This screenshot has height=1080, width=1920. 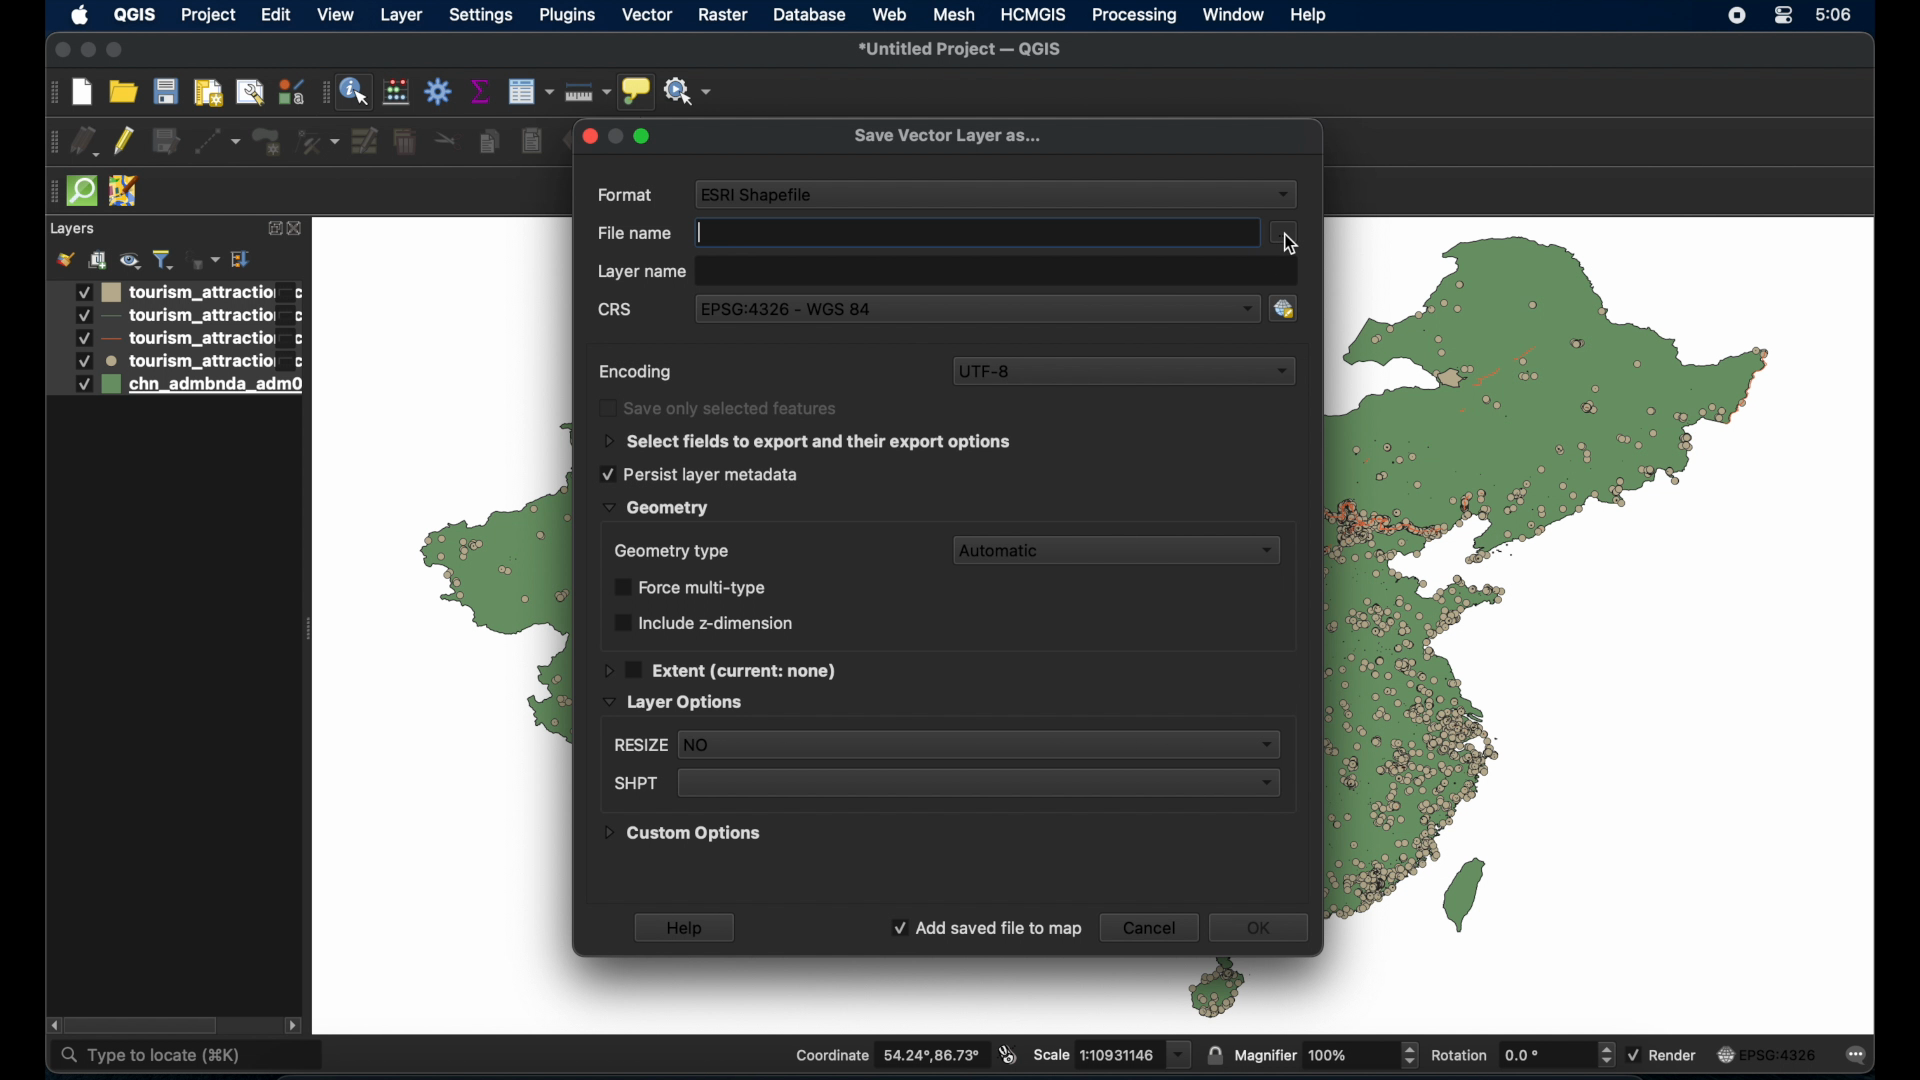 What do you see at coordinates (126, 142) in the screenshot?
I see `toggle editing` at bounding box center [126, 142].